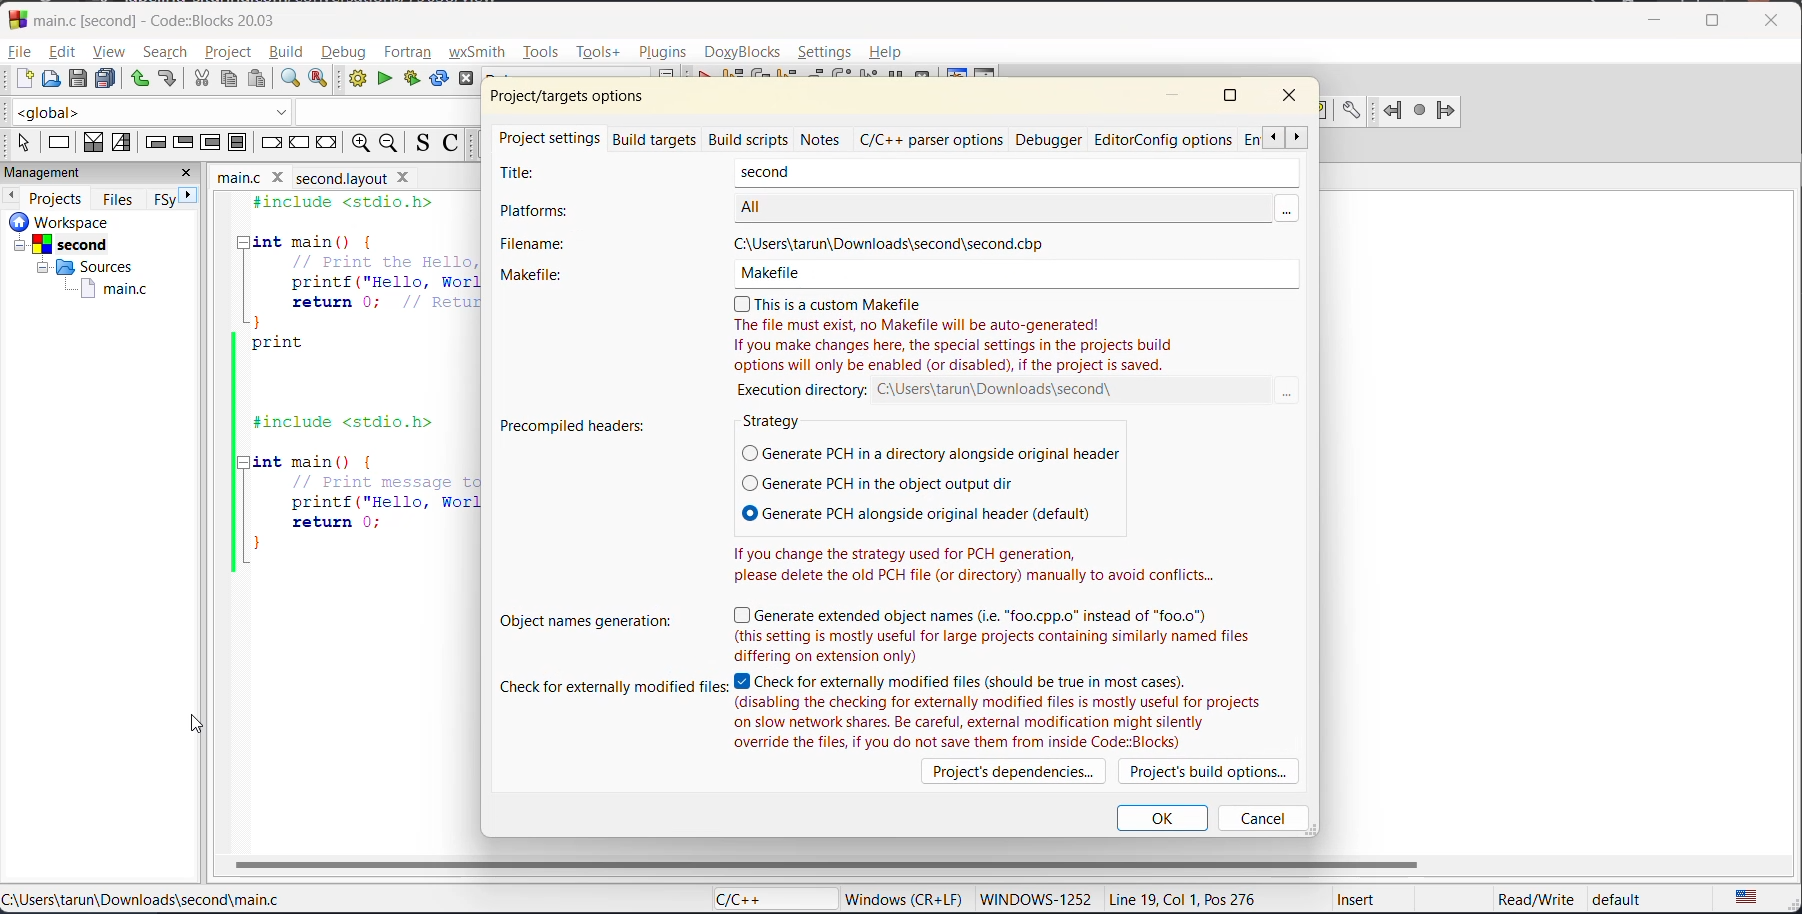  Describe the element at coordinates (357, 78) in the screenshot. I see `build` at that location.